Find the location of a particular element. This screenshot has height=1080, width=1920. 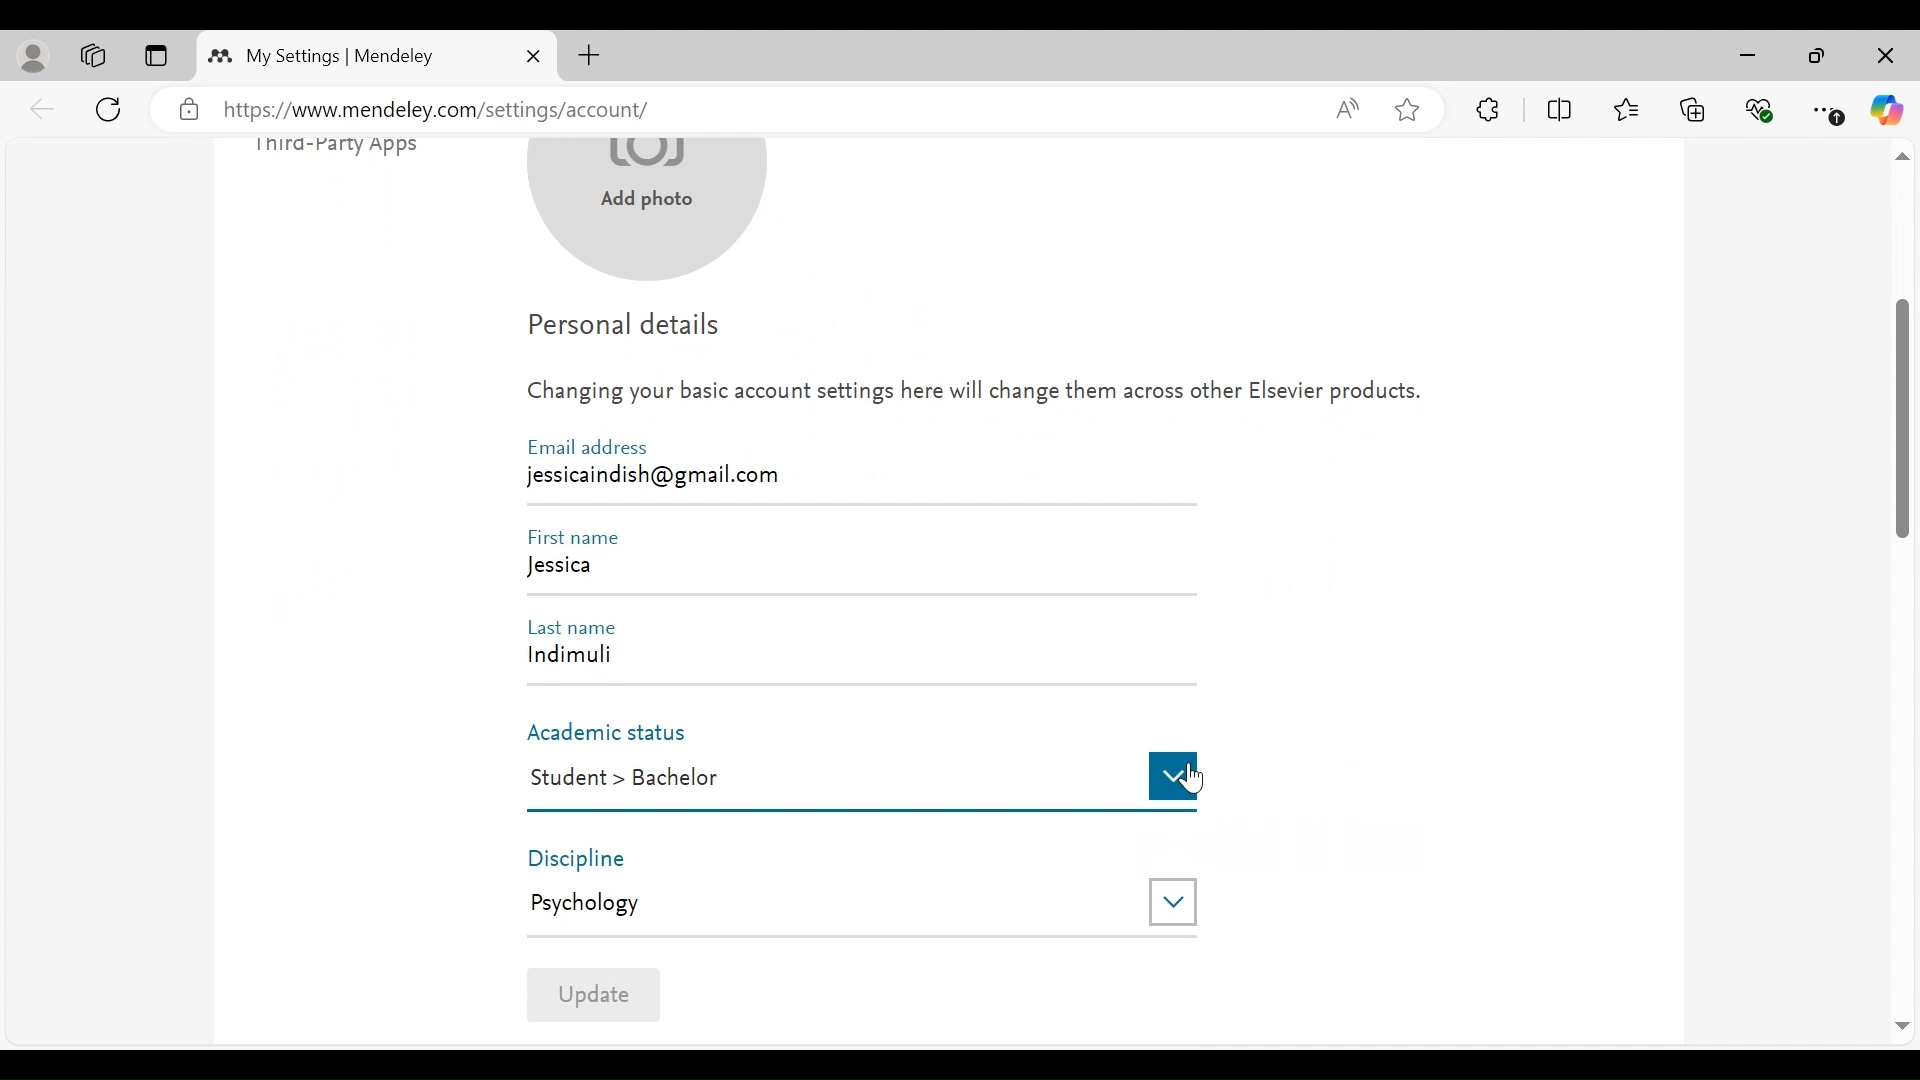

Last Name is located at coordinates (580, 625).